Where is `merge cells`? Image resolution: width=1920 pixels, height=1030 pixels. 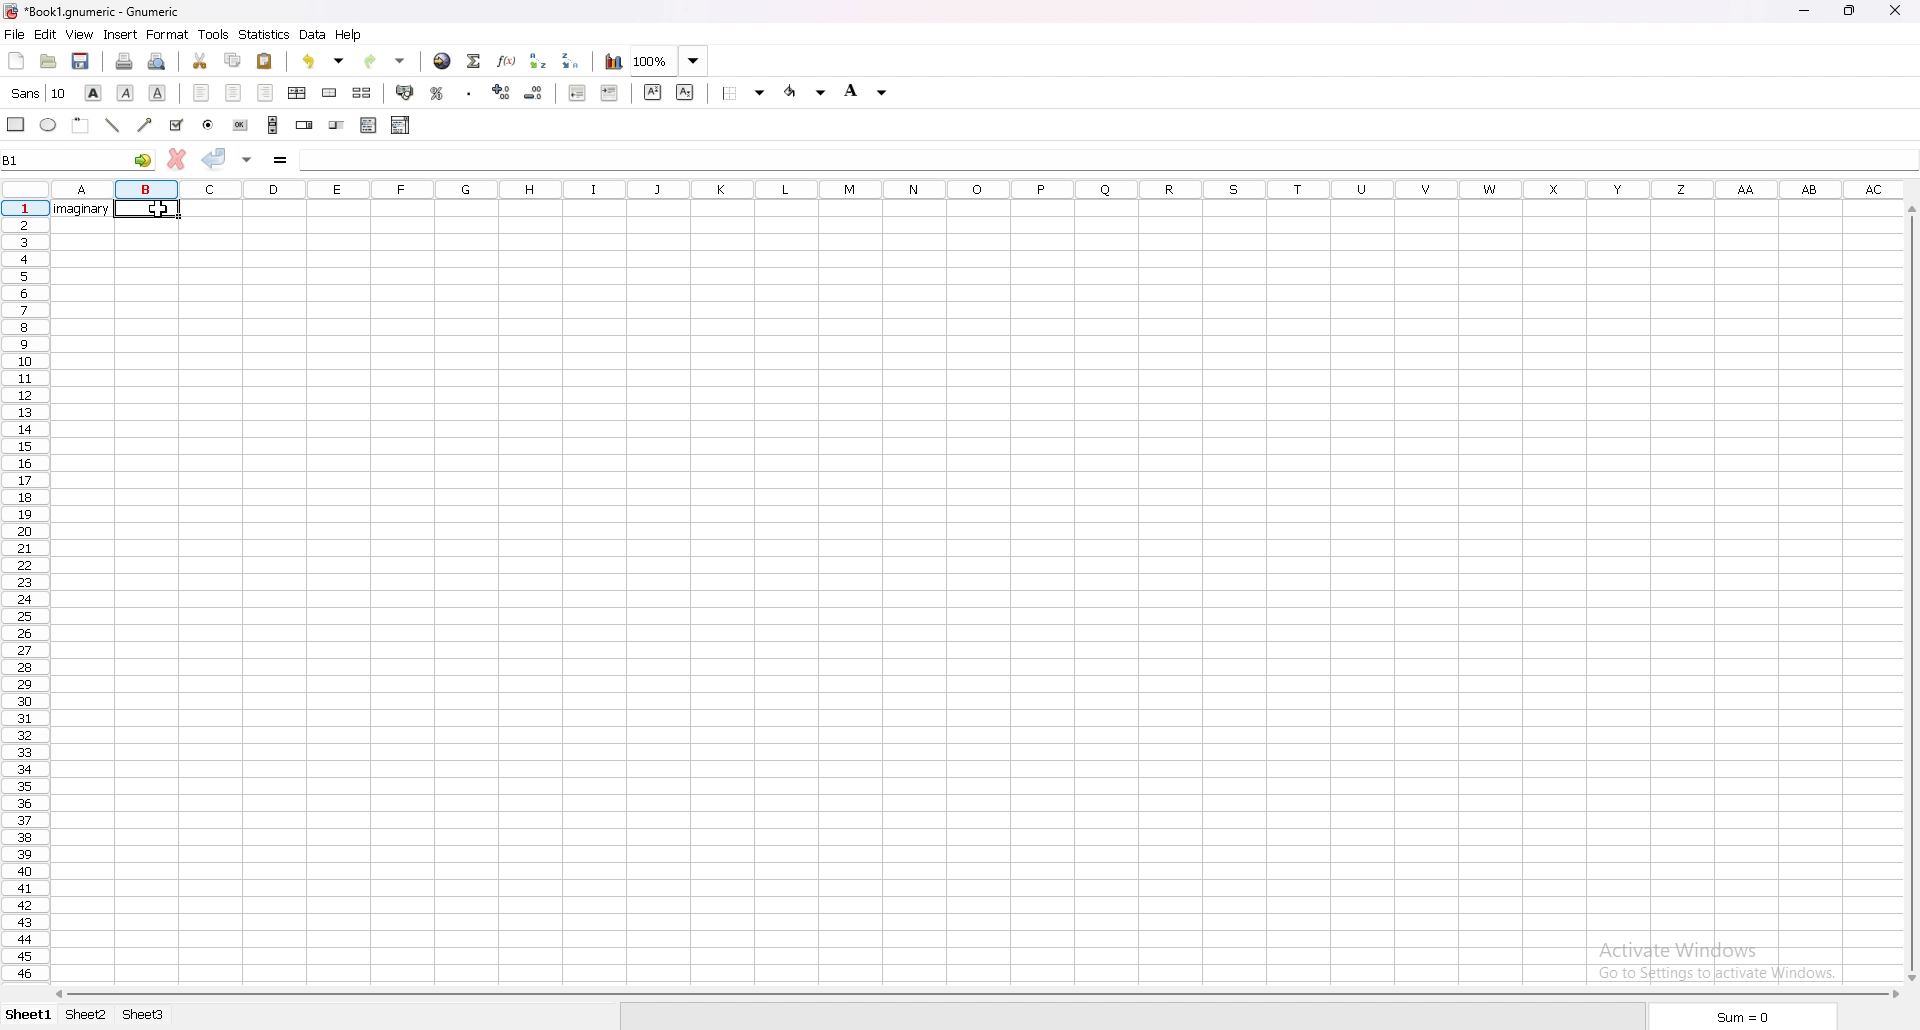 merge cells is located at coordinates (331, 93).